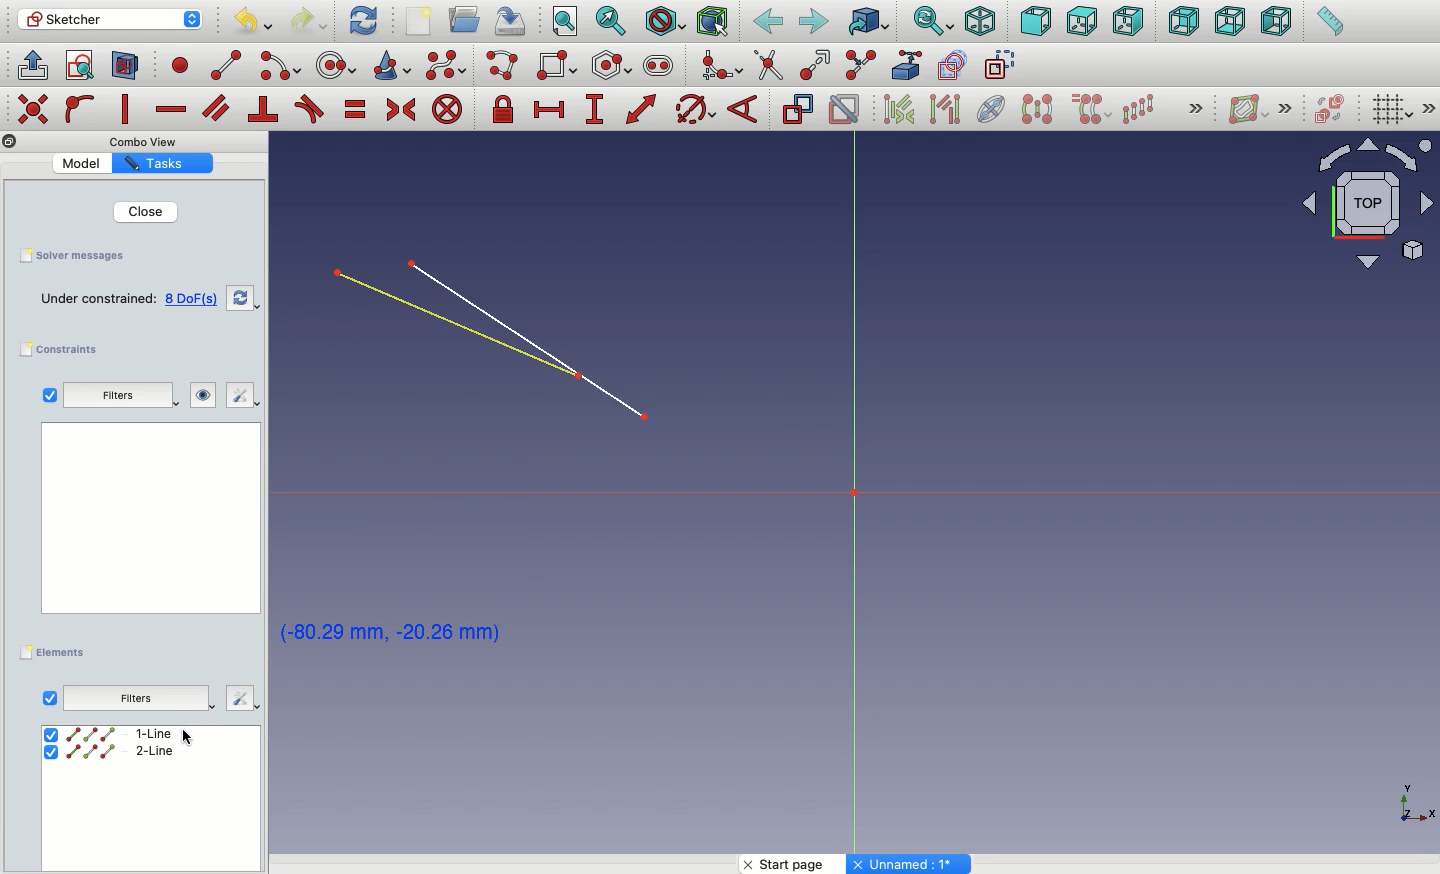  What do you see at coordinates (1429, 108) in the screenshot?
I see `` at bounding box center [1429, 108].